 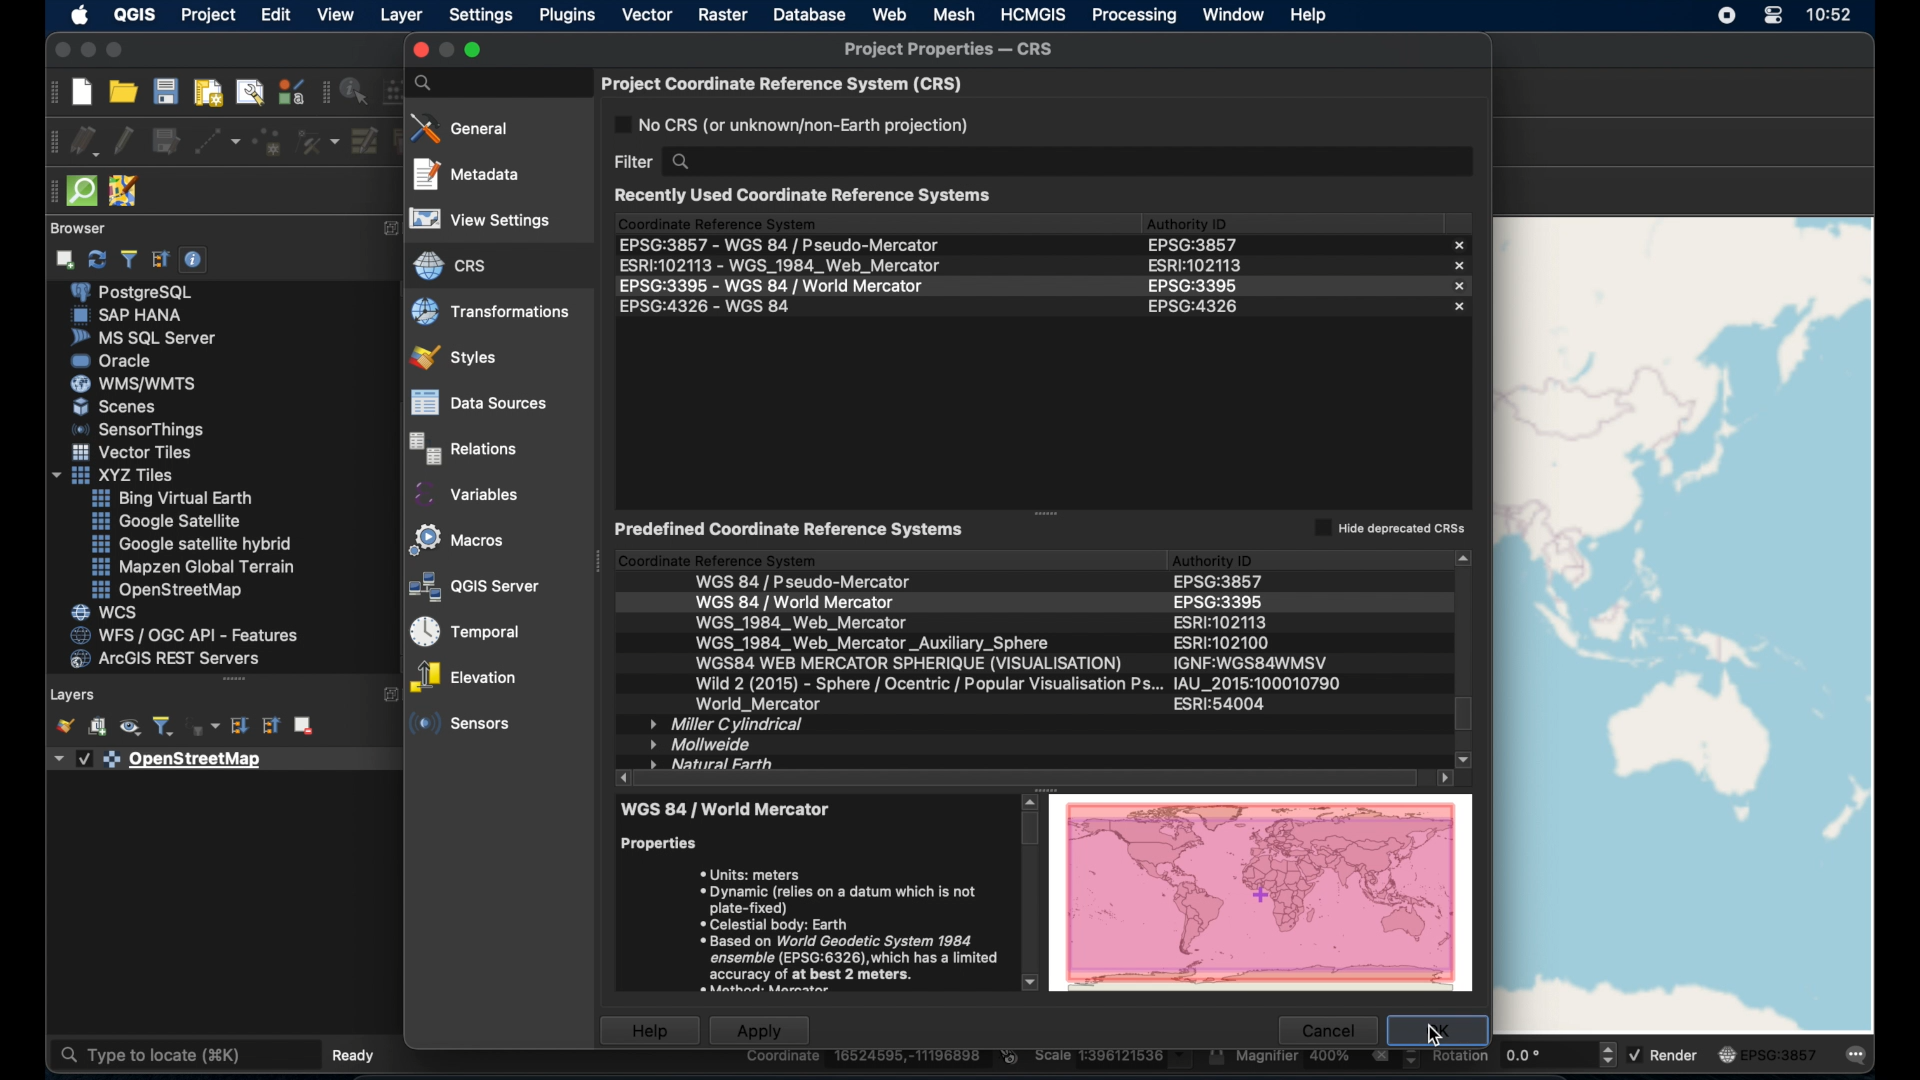 I want to click on EPSG:3395 - WGS 84 / World Mercator, so click(x=772, y=285).